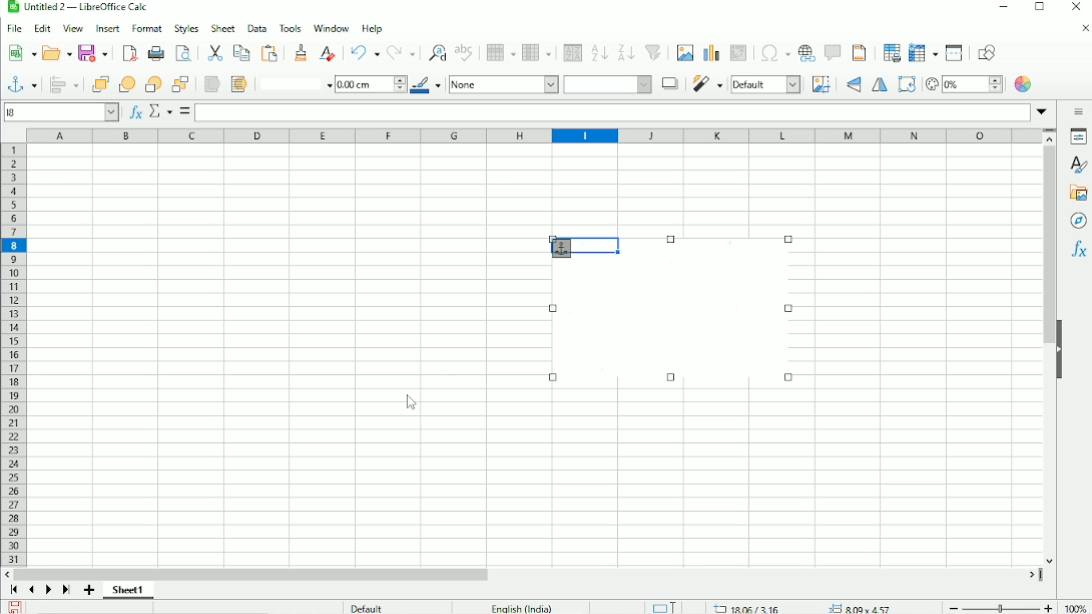 The image size is (1092, 614). Describe the element at coordinates (213, 53) in the screenshot. I see `Cut` at that location.